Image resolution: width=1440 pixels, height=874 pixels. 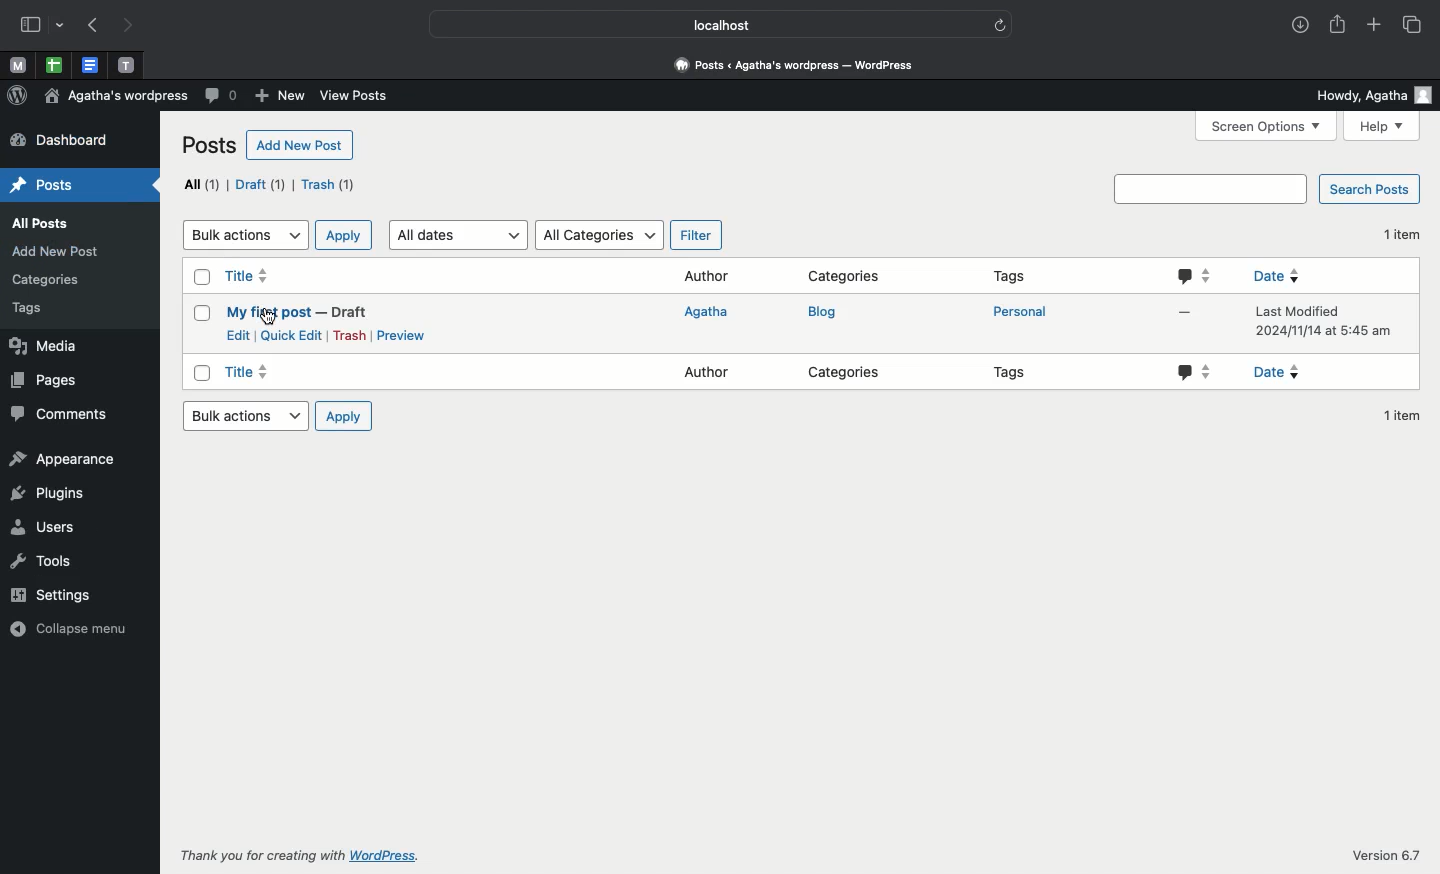 What do you see at coordinates (70, 416) in the screenshot?
I see `Comments` at bounding box center [70, 416].